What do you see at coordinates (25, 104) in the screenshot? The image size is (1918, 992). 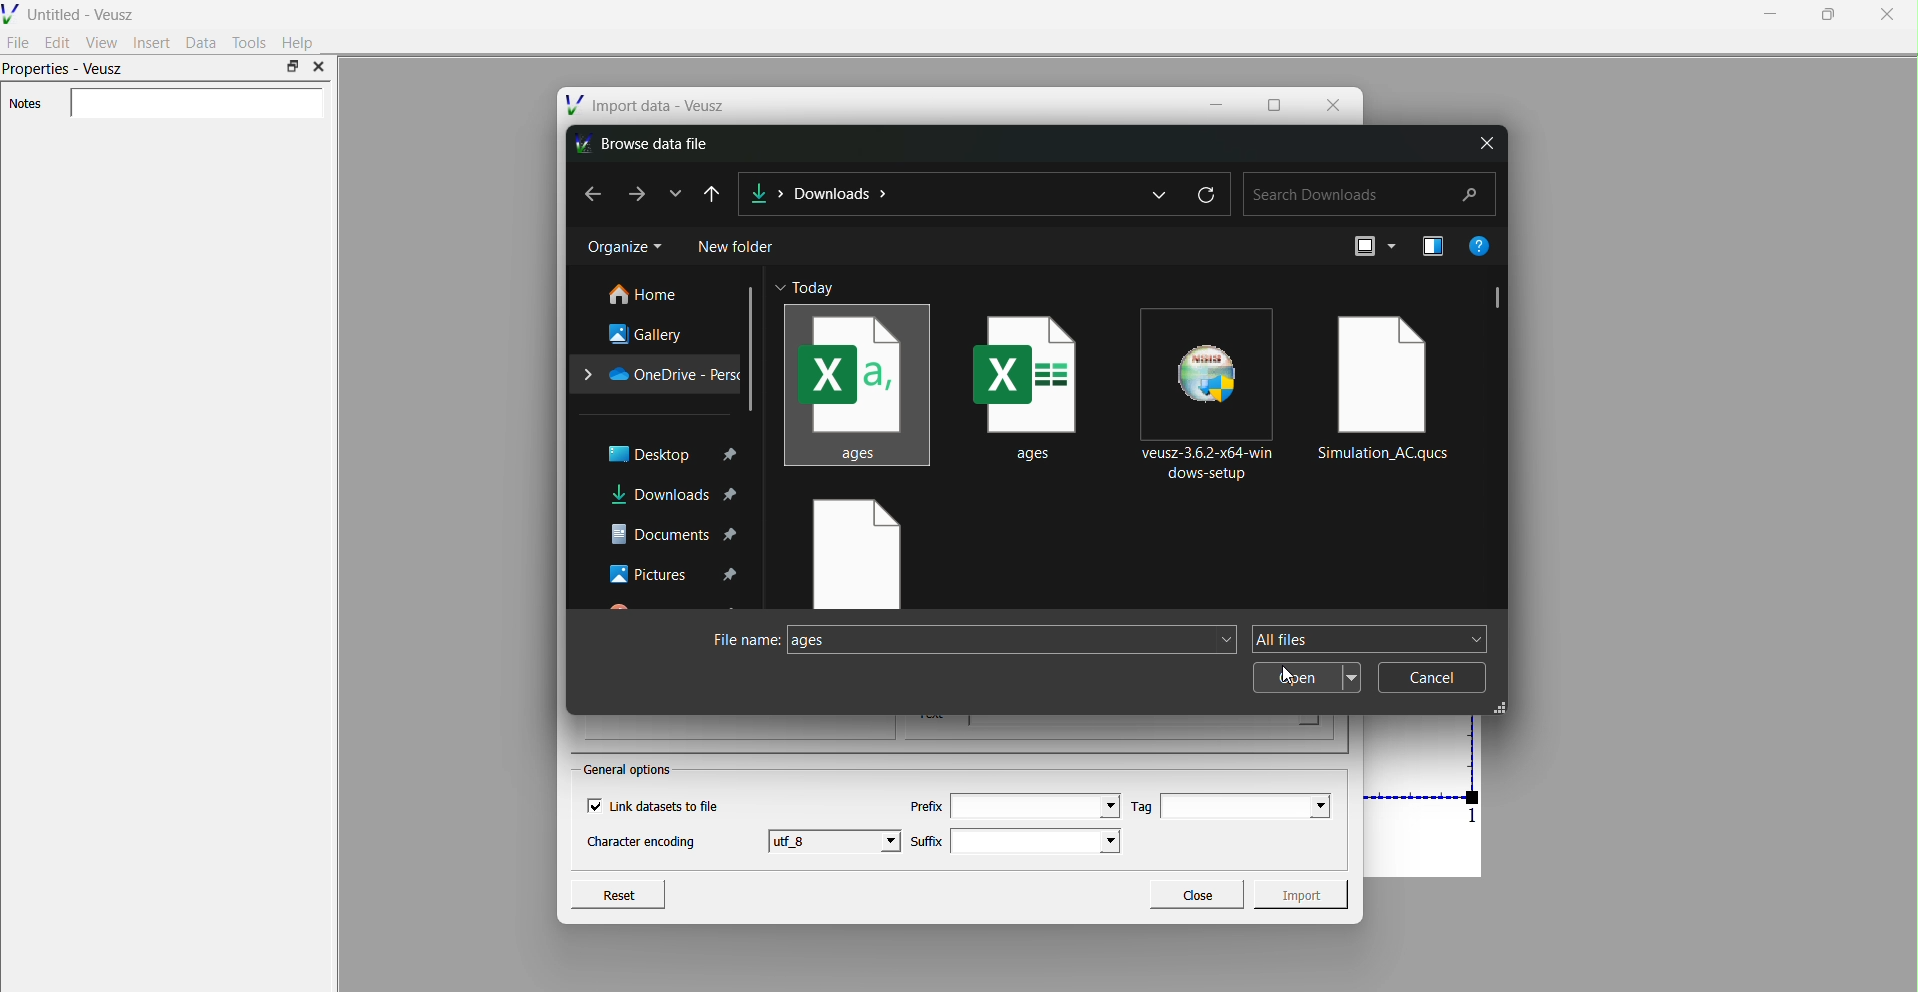 I see `Notes` at bounding box center [25, 104].